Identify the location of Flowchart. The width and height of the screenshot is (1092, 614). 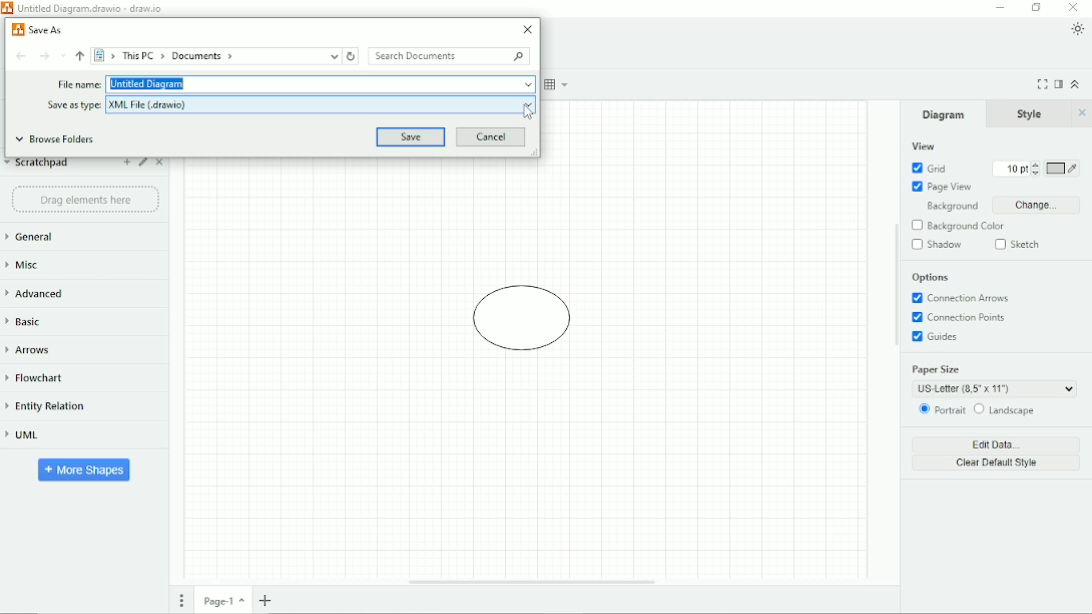
(38, 377).